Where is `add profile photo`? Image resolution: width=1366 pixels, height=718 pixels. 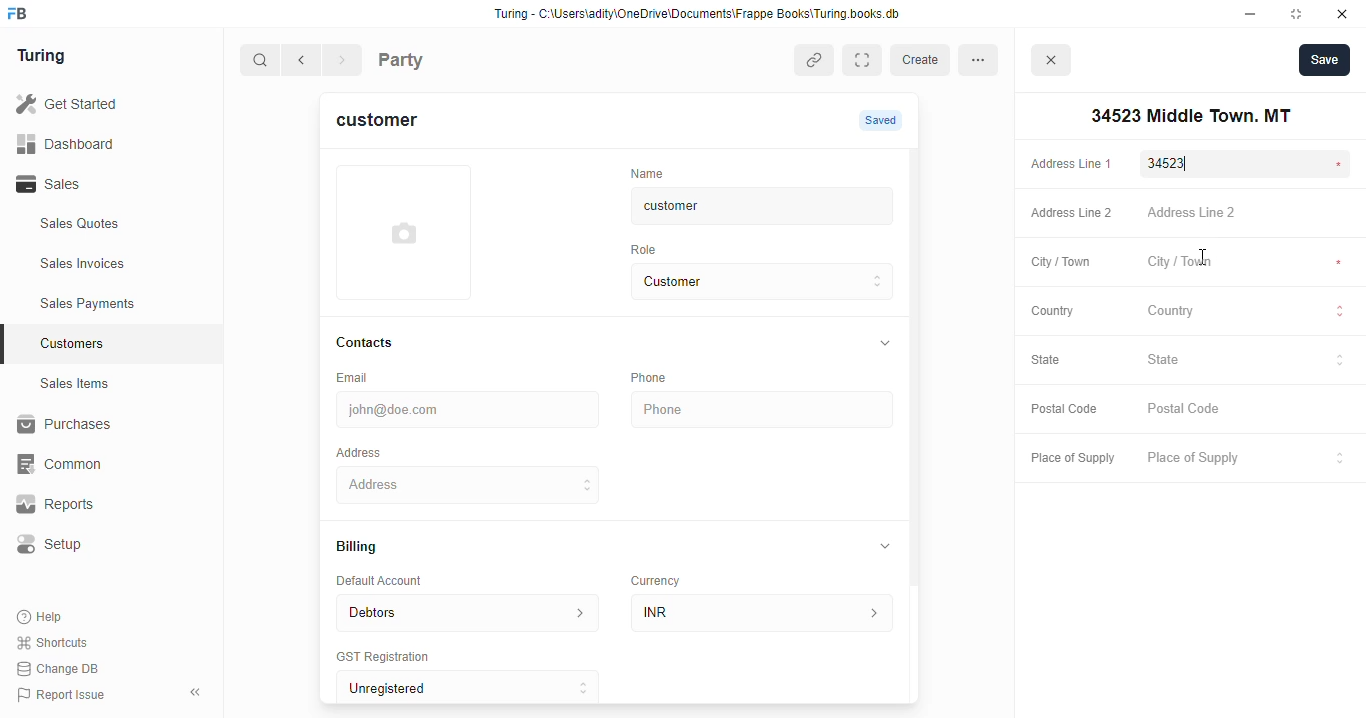 add profile photo is located at coordinates (404, 232).